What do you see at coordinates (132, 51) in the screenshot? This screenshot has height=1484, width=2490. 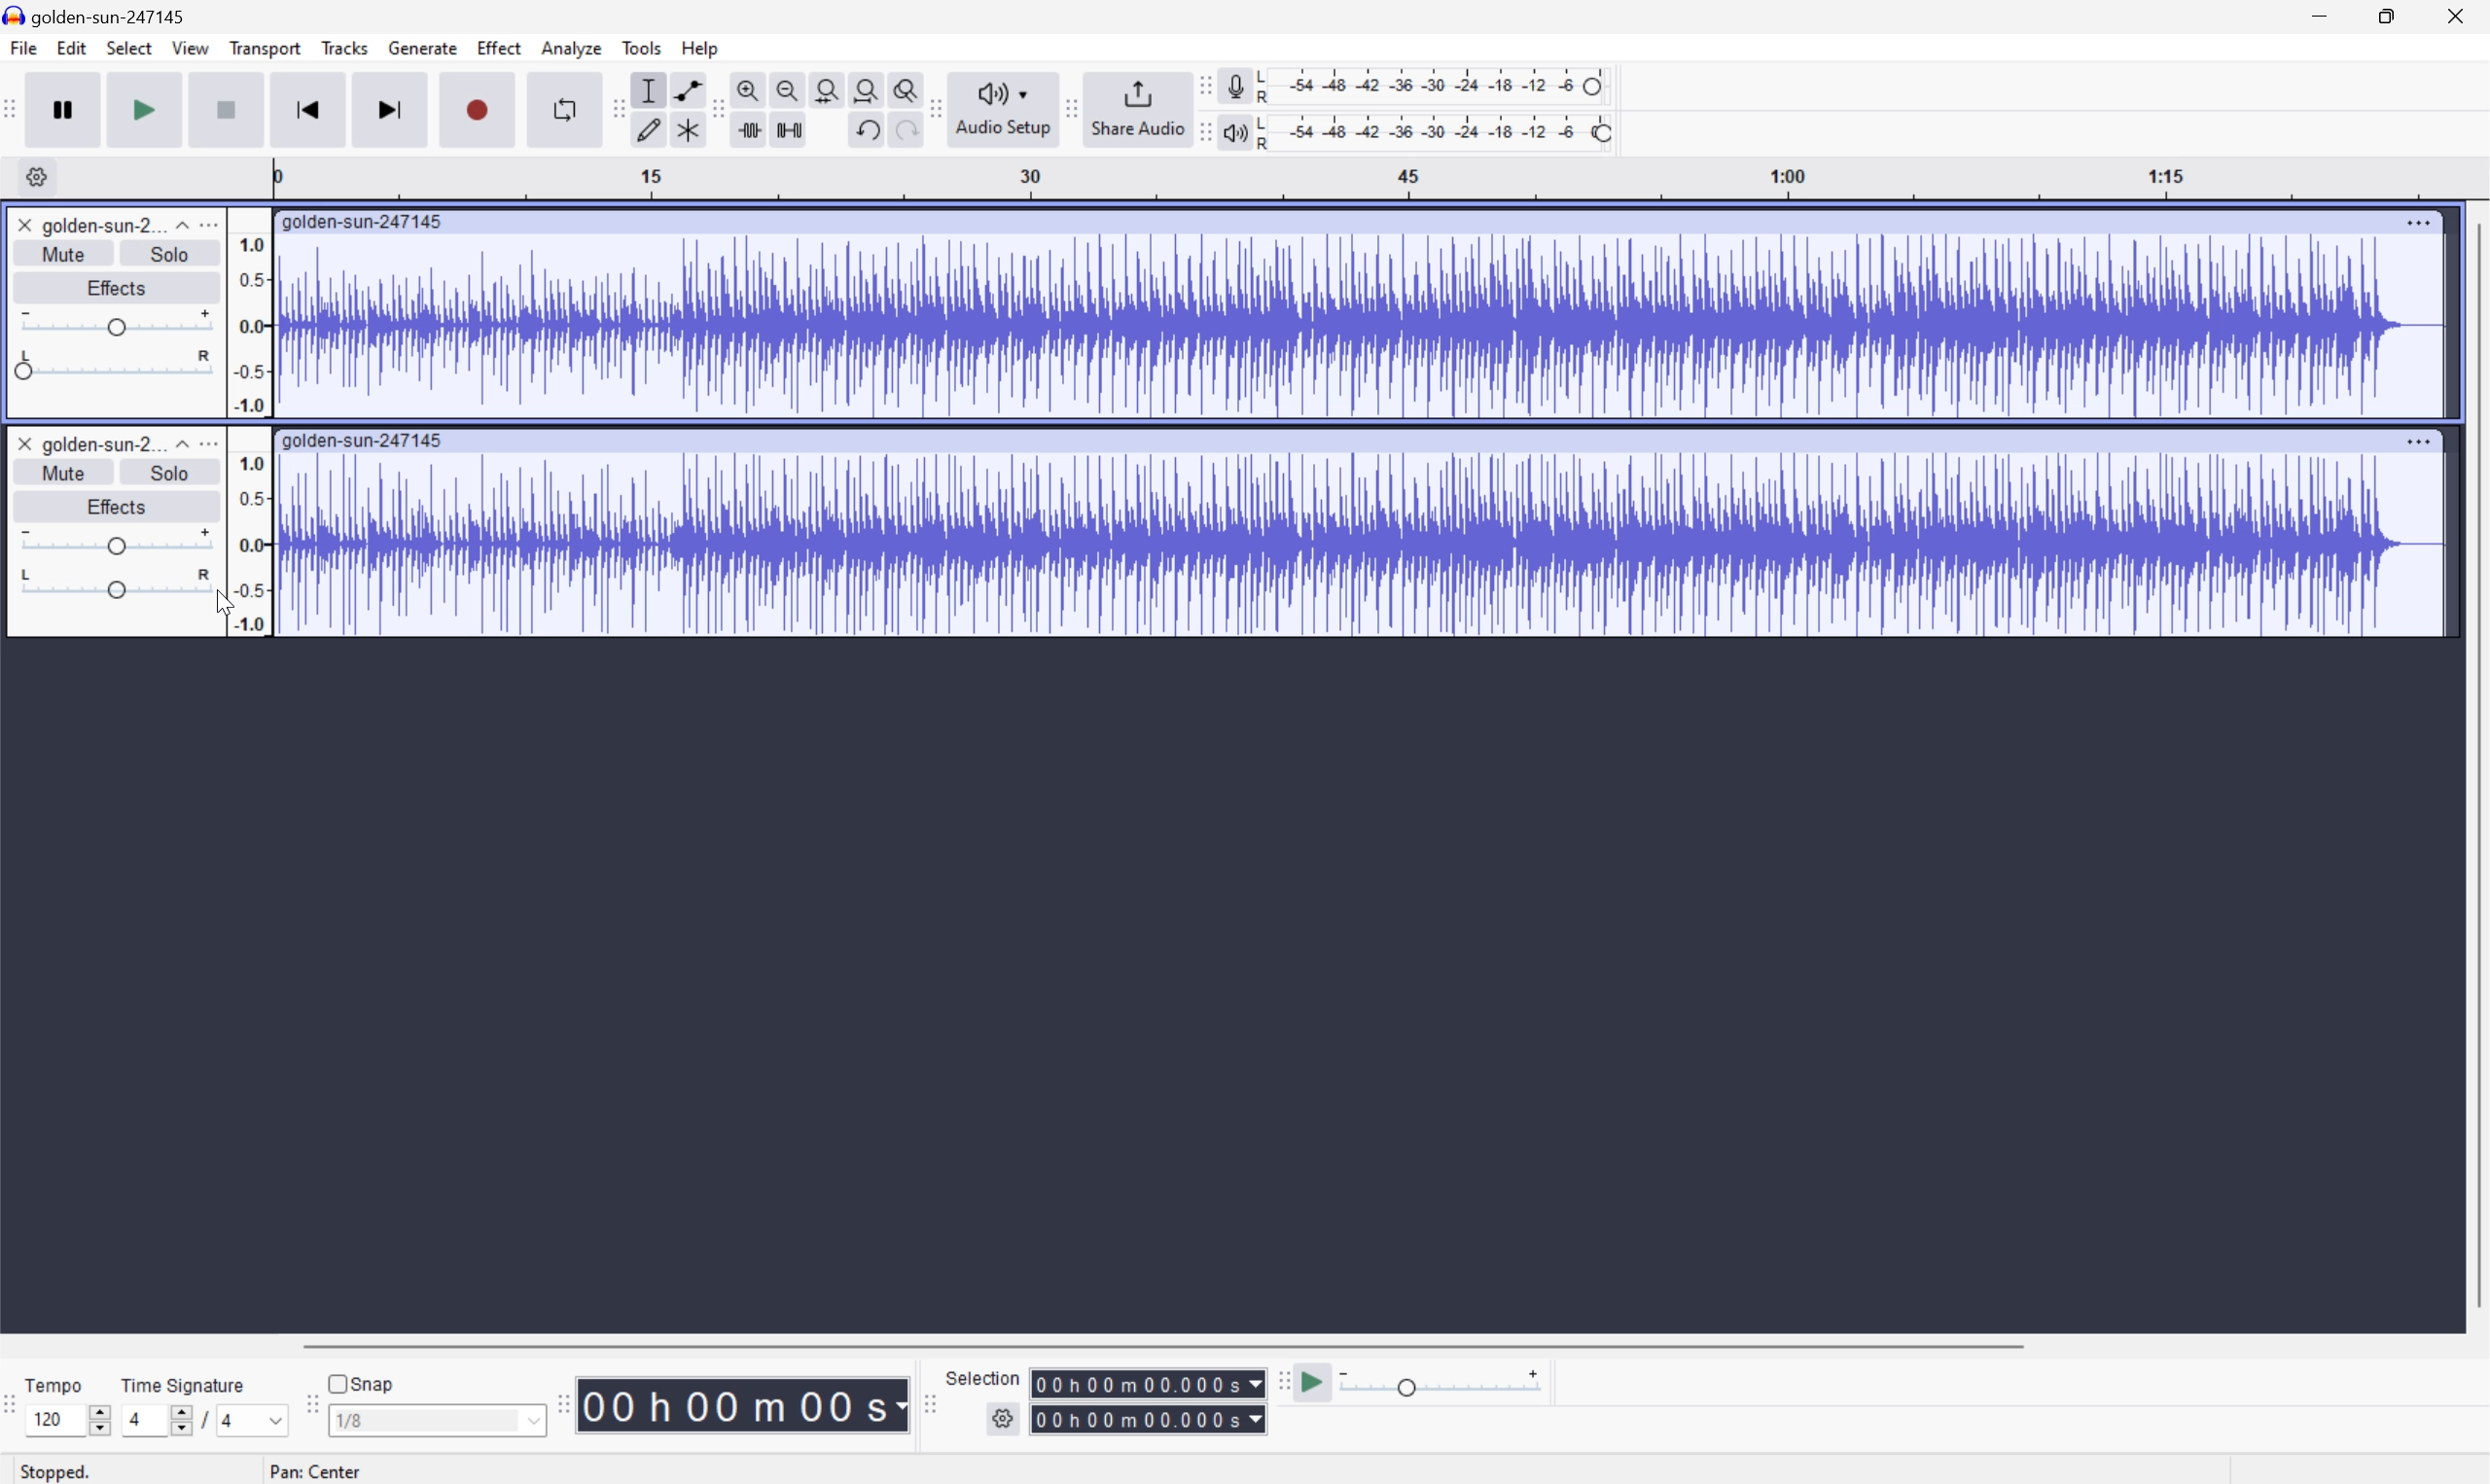 I see `Select` at bounding box center [132, 51].